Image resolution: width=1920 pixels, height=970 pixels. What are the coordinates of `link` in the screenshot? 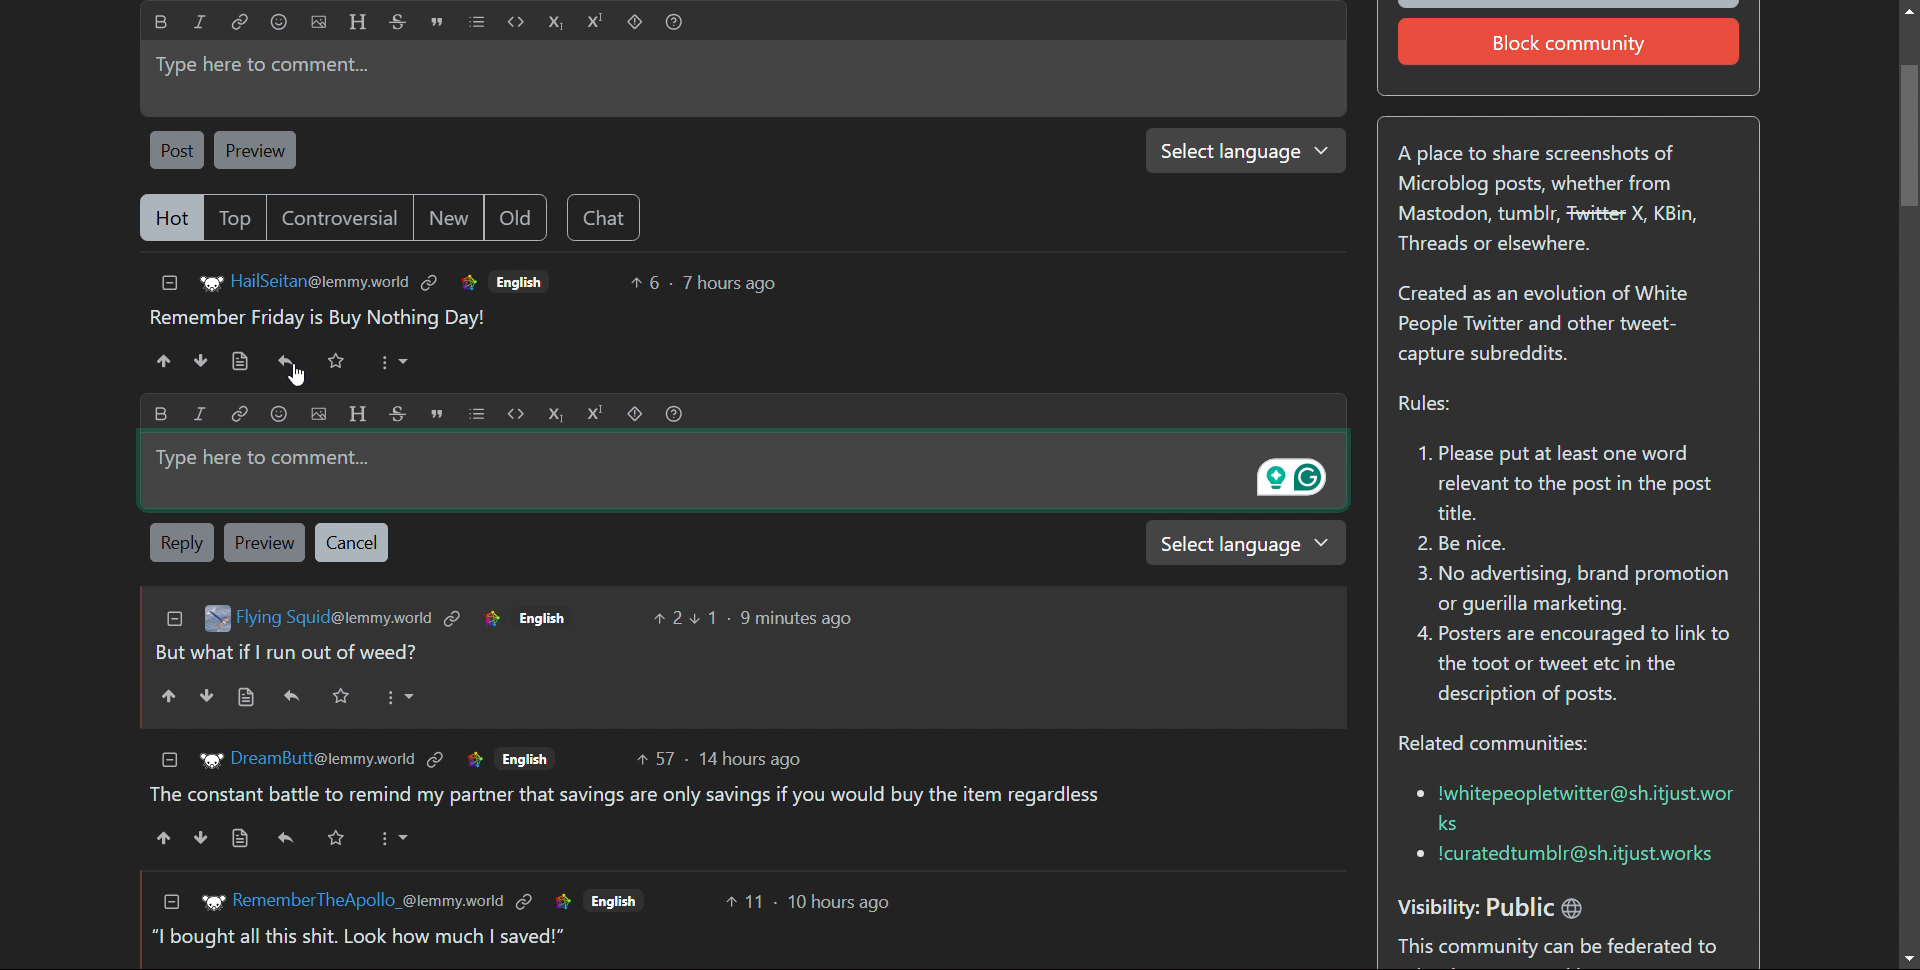 It's located at (469, 760).